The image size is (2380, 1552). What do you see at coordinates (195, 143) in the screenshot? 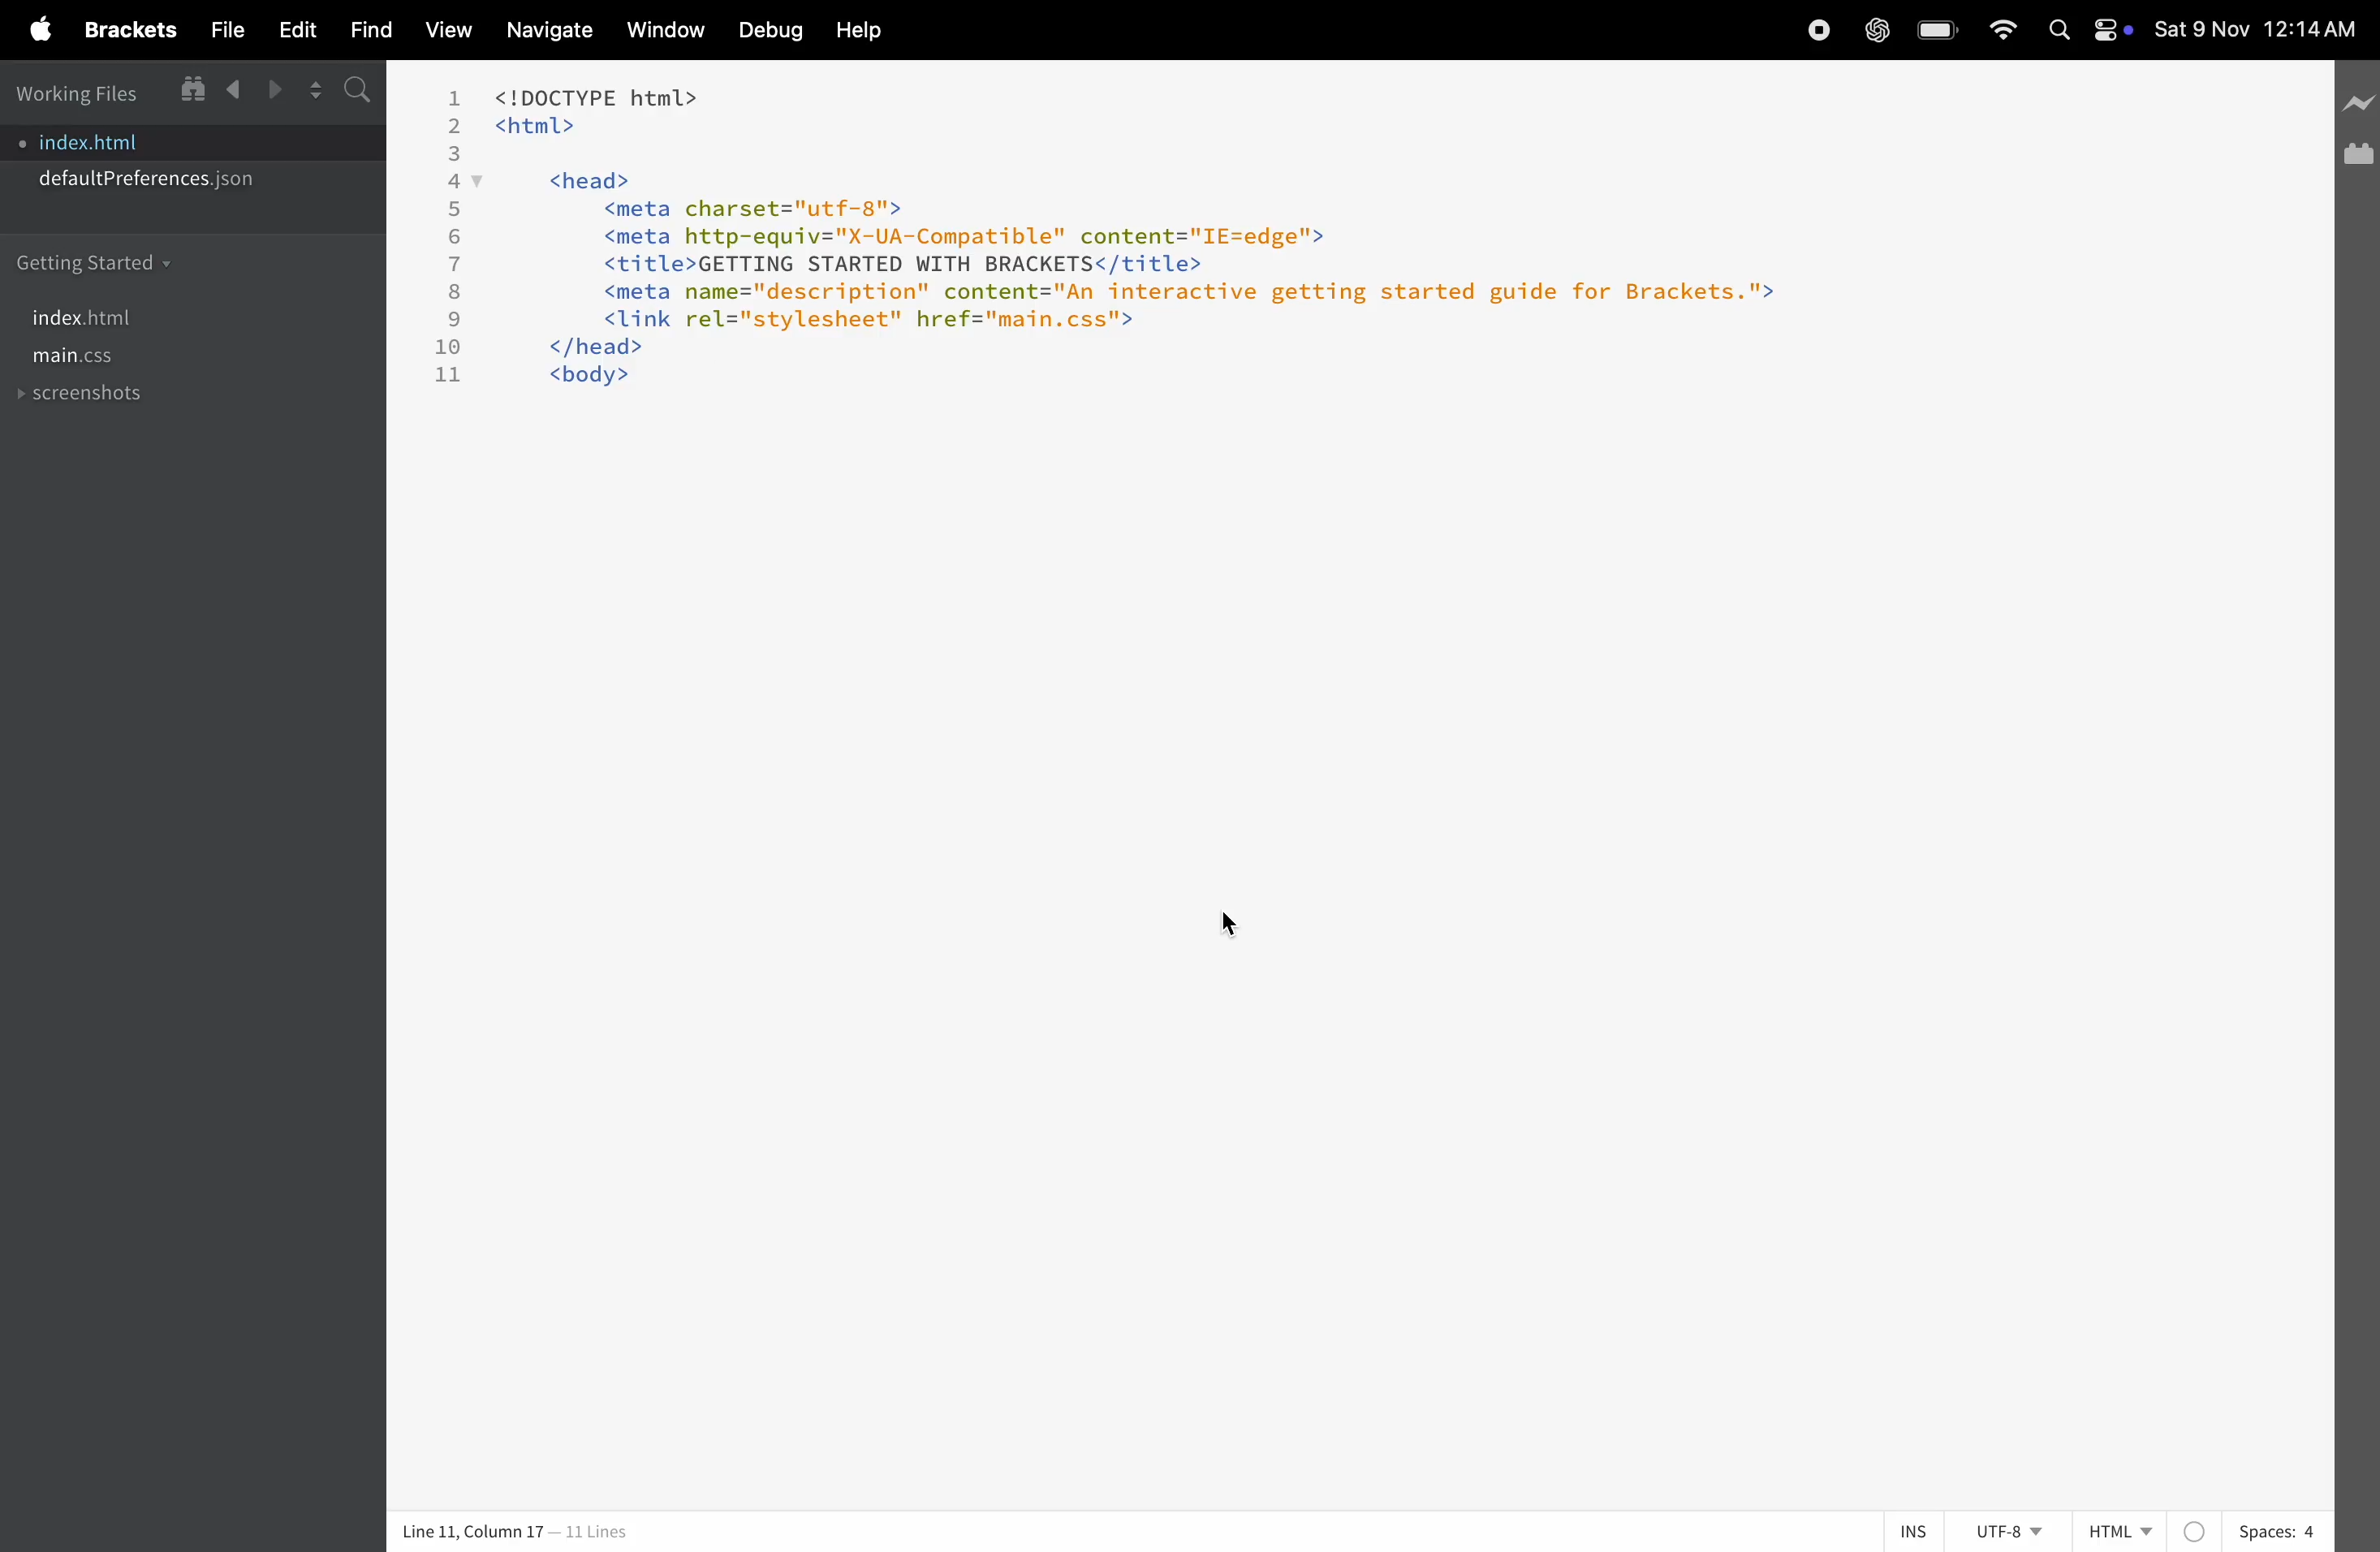
I see `index.html` at bounding box center [195, 143].